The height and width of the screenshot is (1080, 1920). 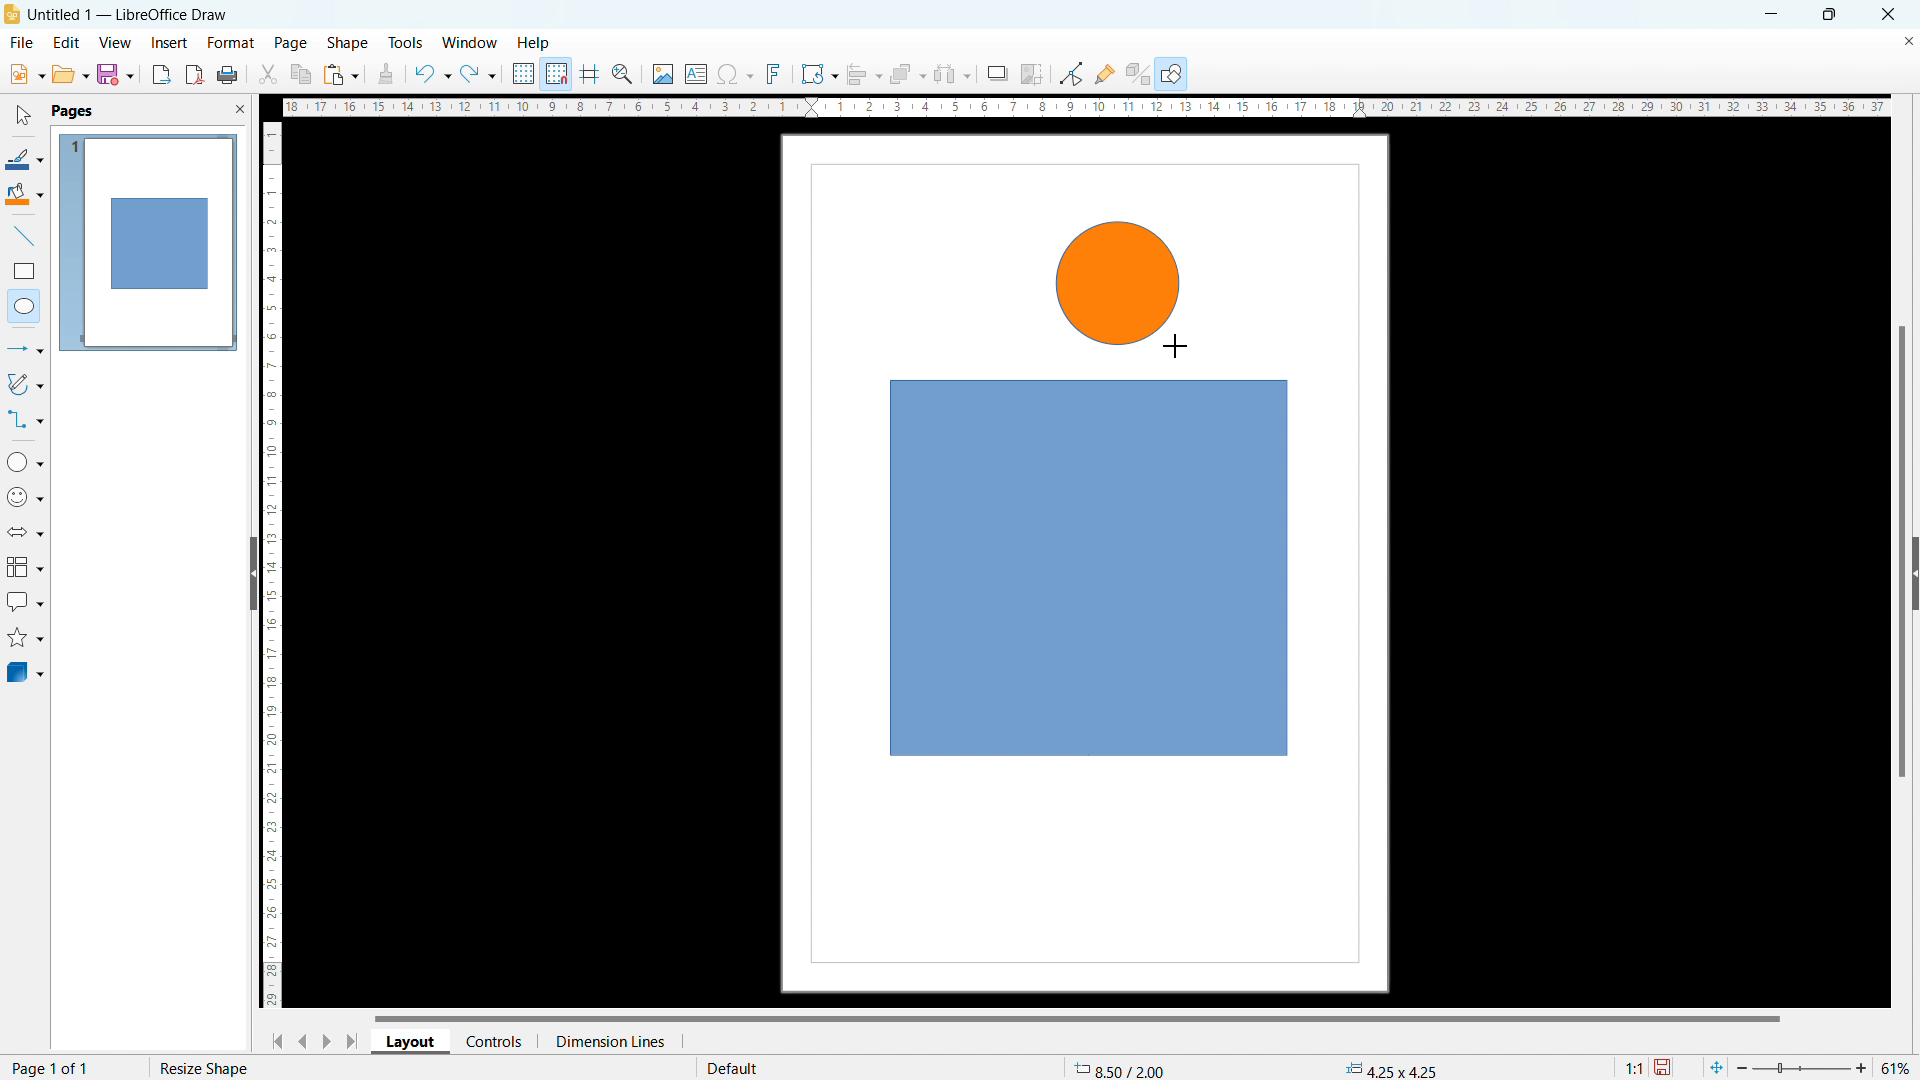 What do you see at coordinates (1173, 75) in the screenshot?
I see `show draw functions` at bounding box center [1173, 75].